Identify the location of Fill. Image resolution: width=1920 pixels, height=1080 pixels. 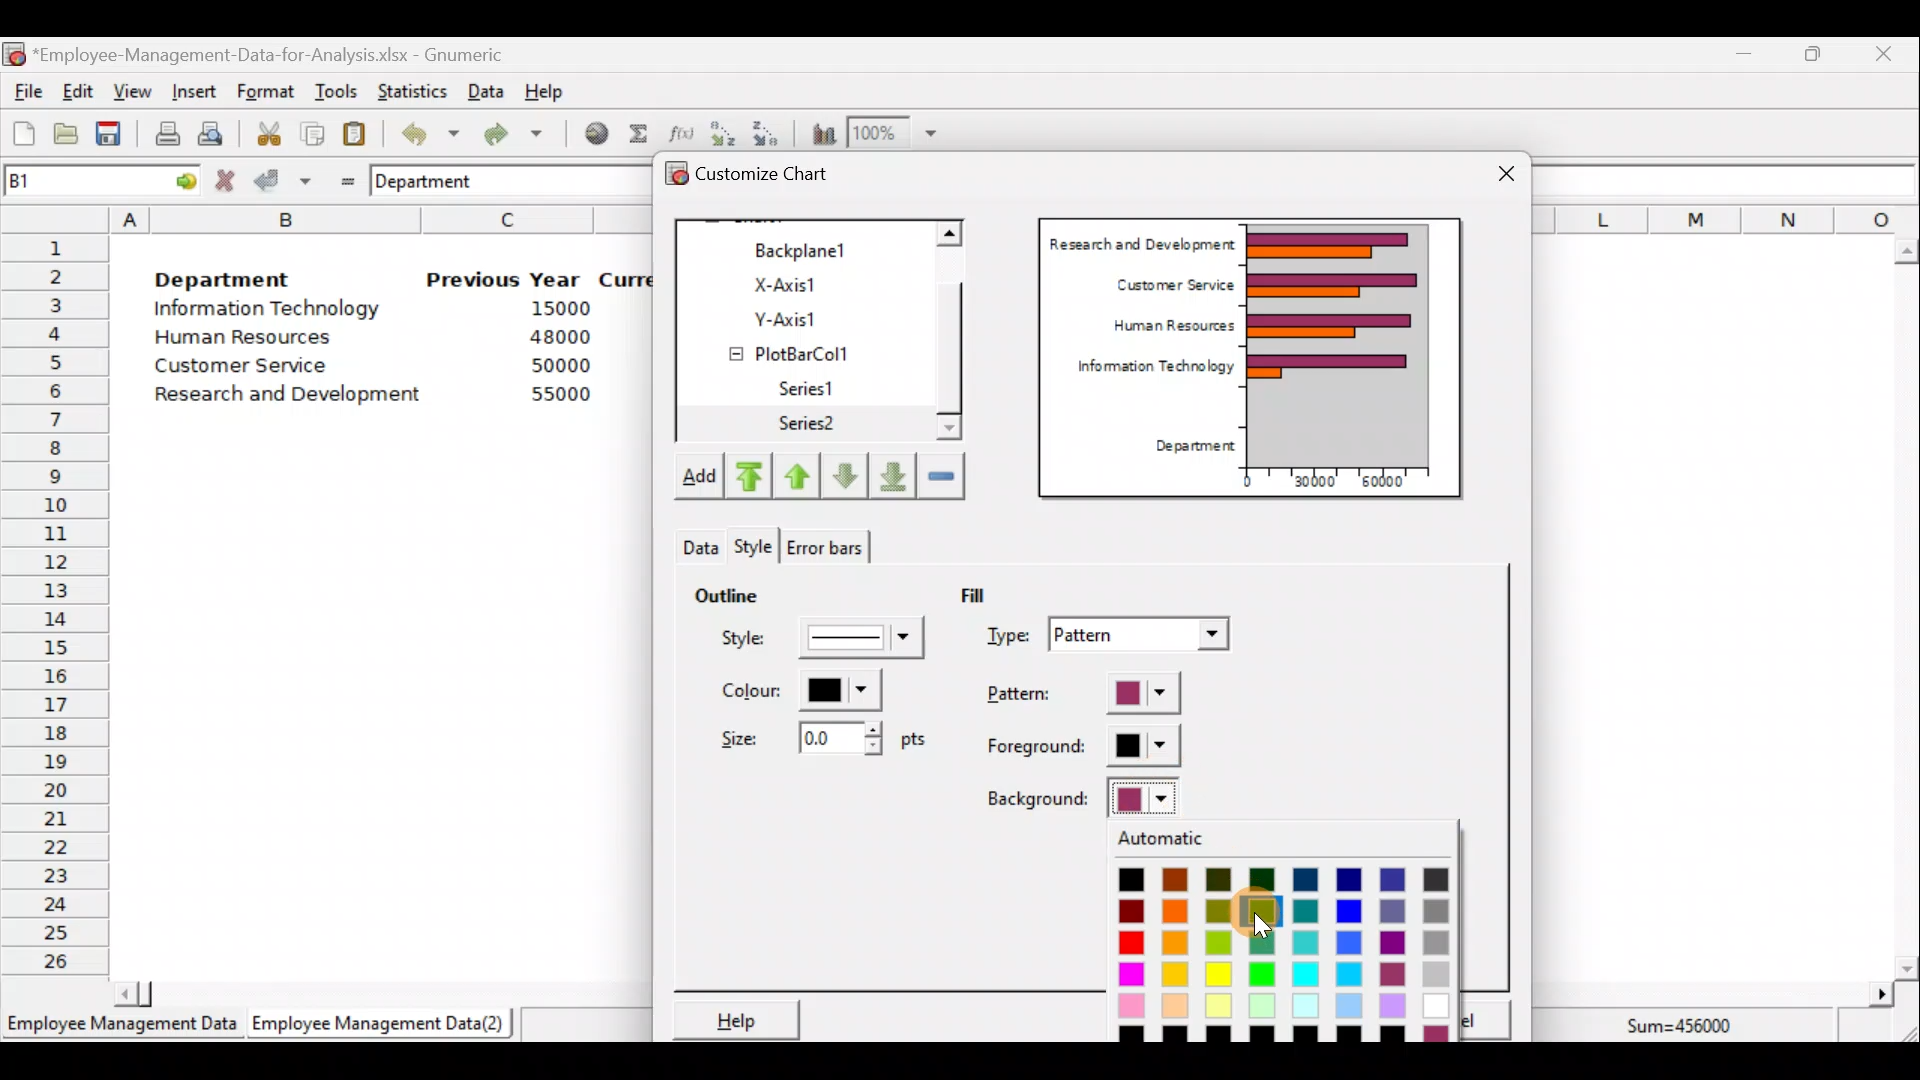
(988, 593).